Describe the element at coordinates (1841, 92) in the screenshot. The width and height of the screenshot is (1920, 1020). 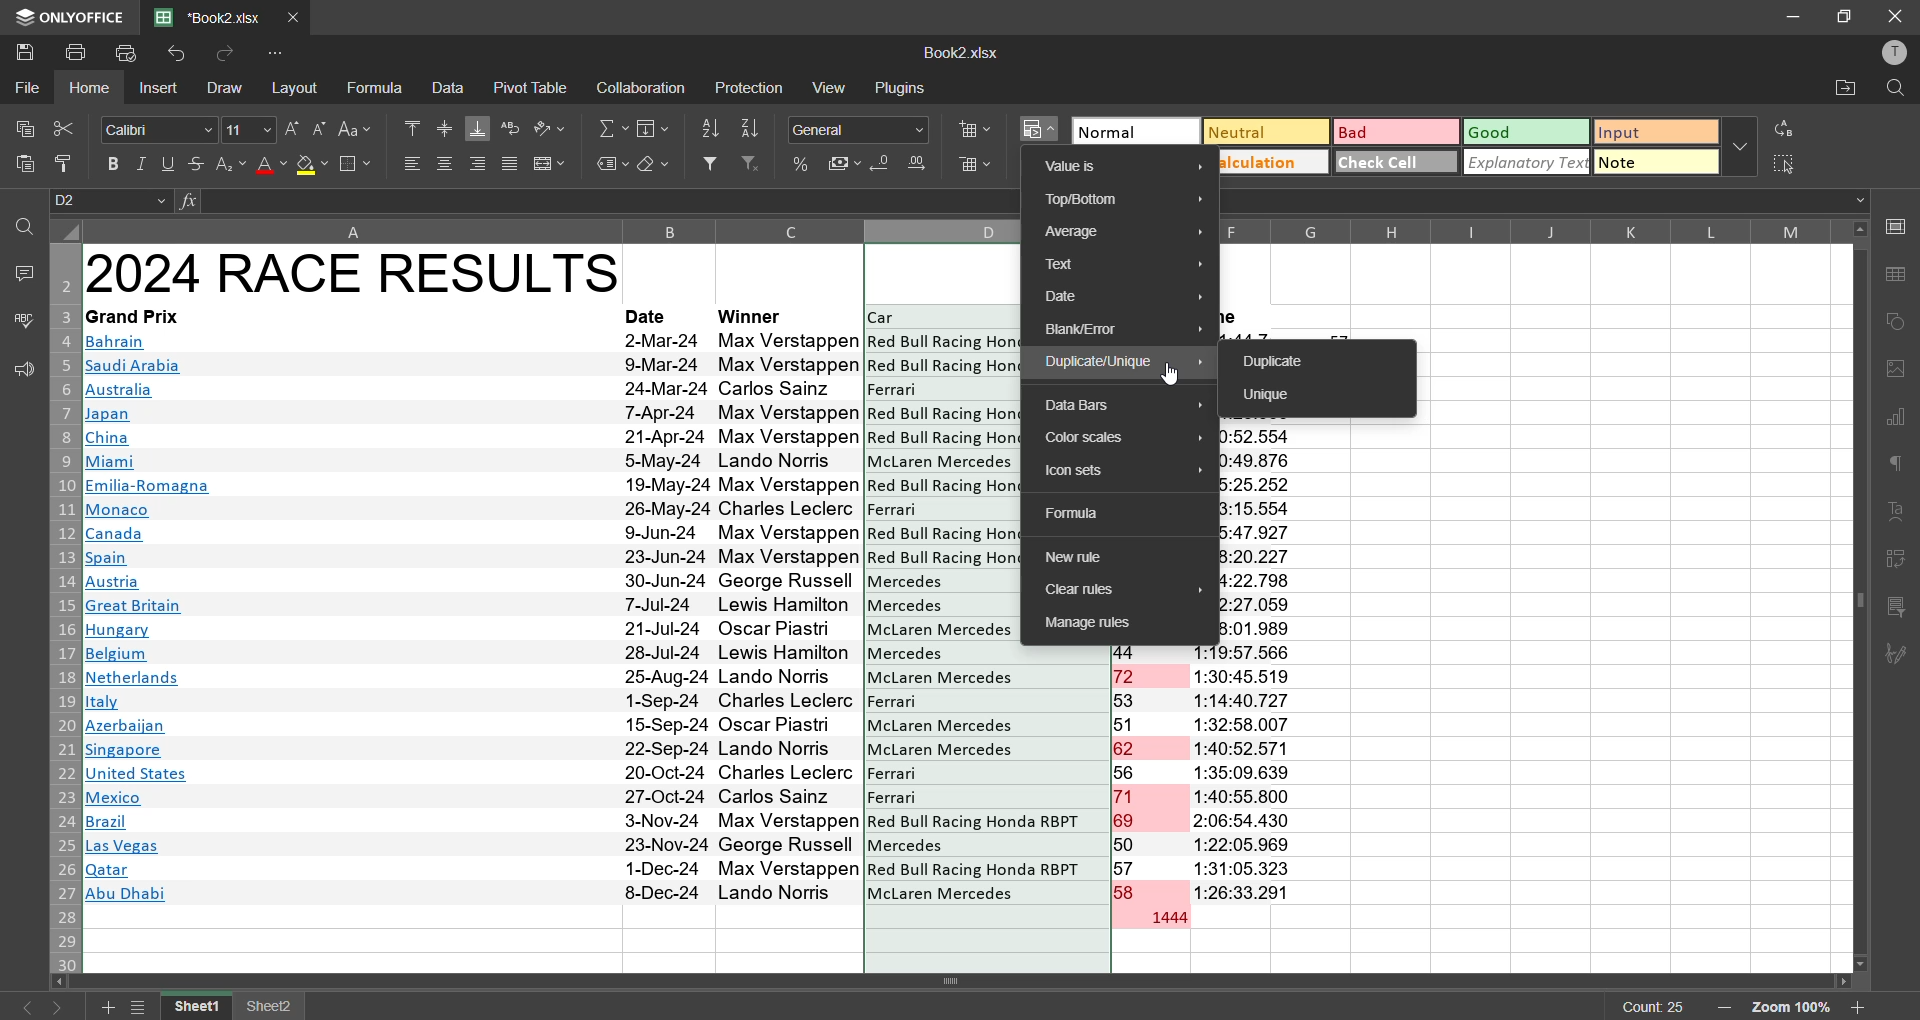
I see `open location` at that location.